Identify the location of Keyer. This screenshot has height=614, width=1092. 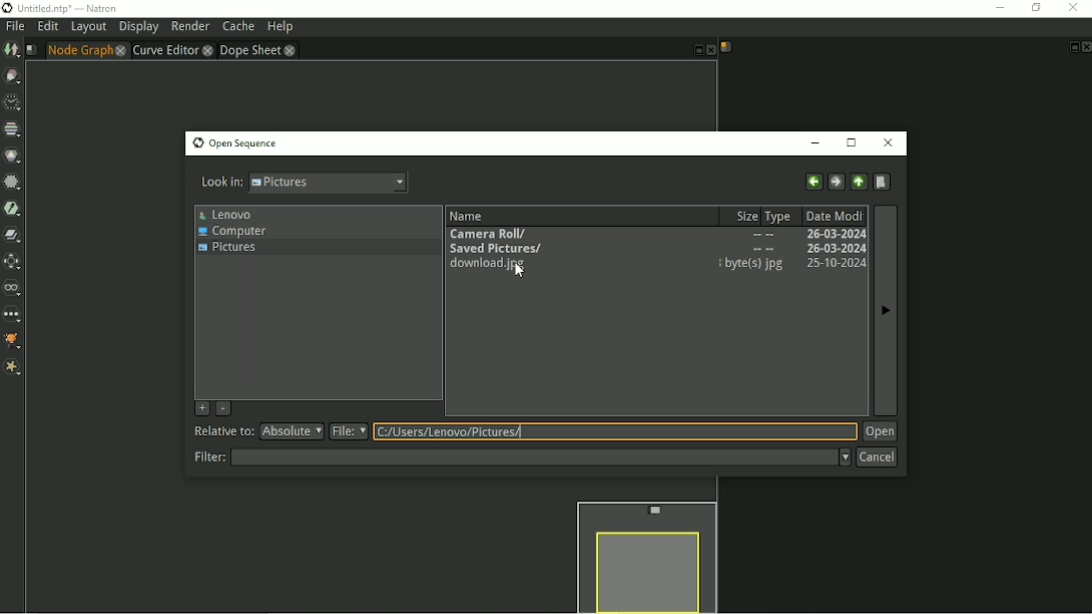
(13, 208).